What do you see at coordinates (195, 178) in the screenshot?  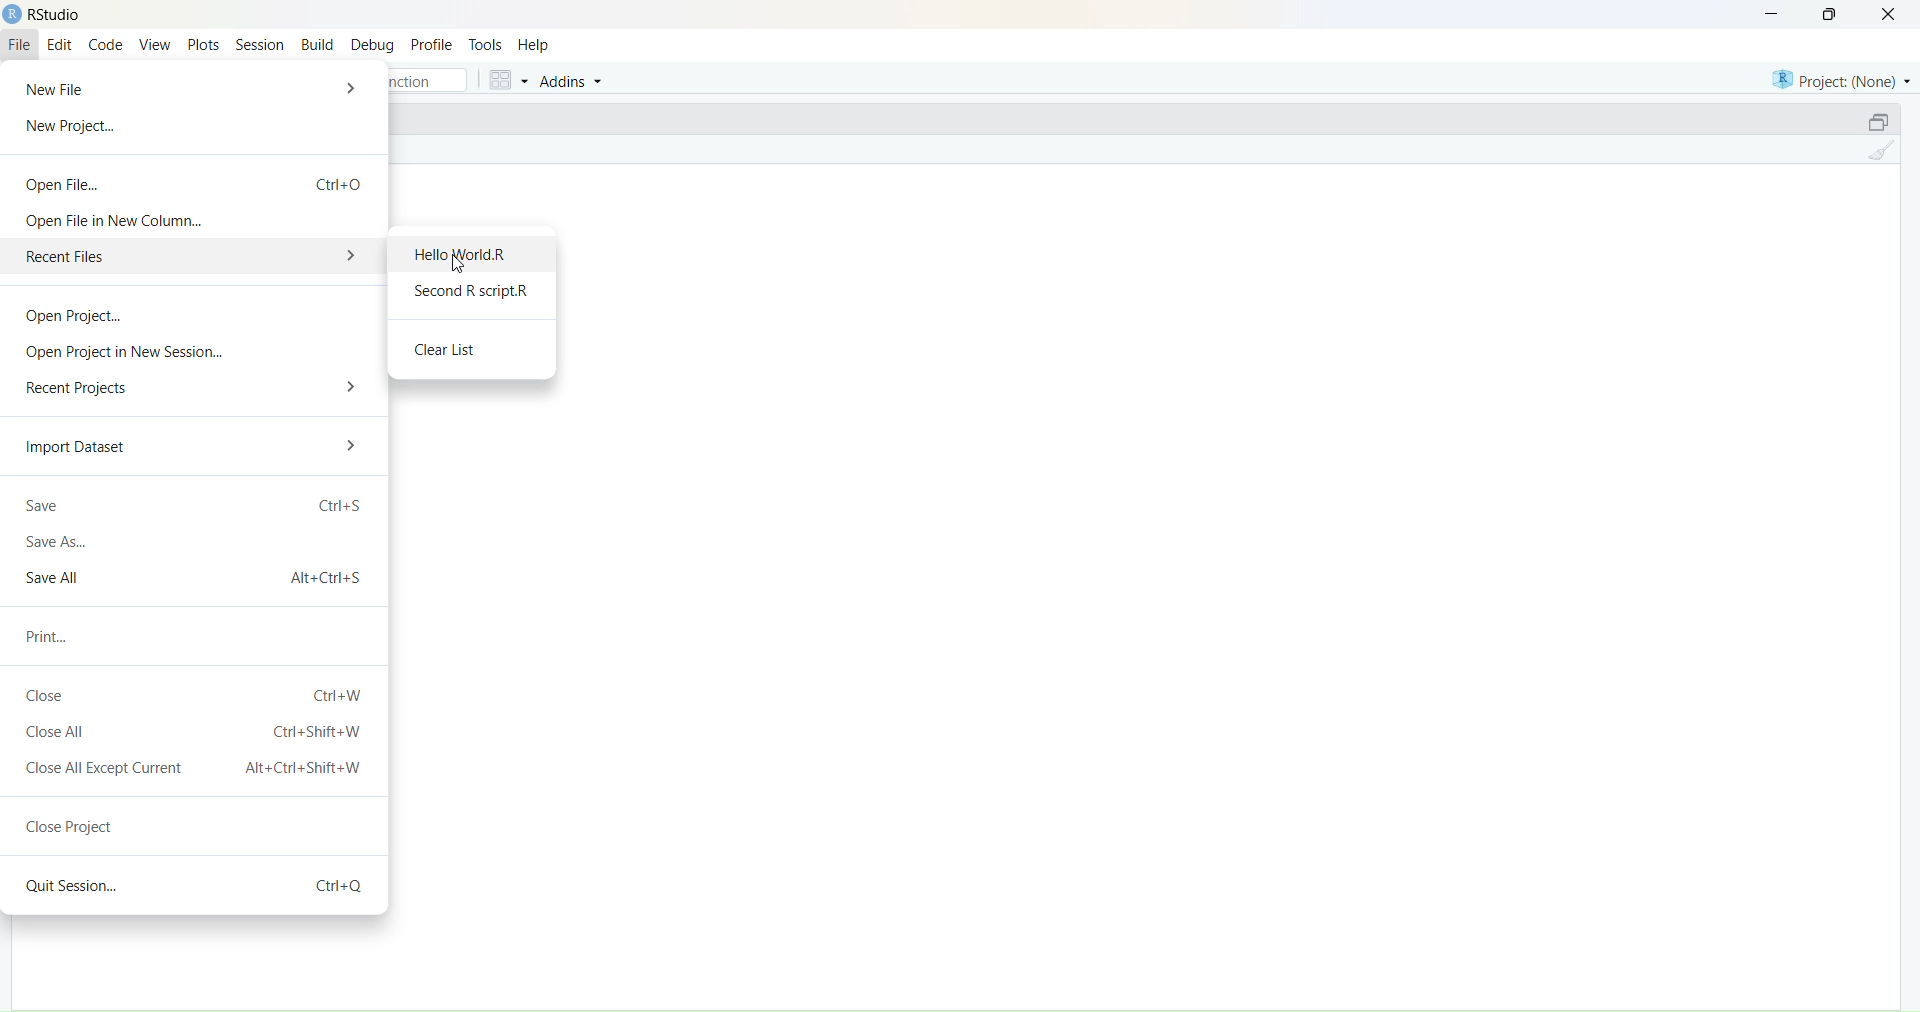 I see `Open File... Ctrl + o` at bounding box center [195, 178].